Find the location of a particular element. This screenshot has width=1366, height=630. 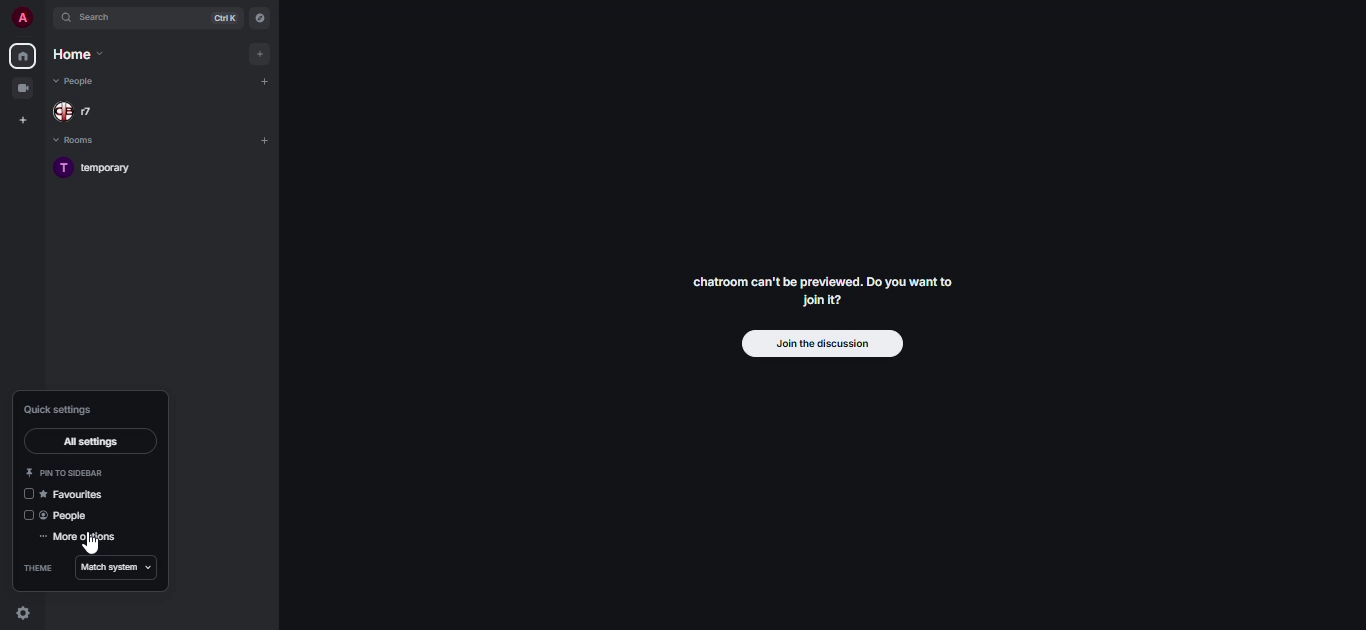

click to enable is located at coordinates (24, 494).